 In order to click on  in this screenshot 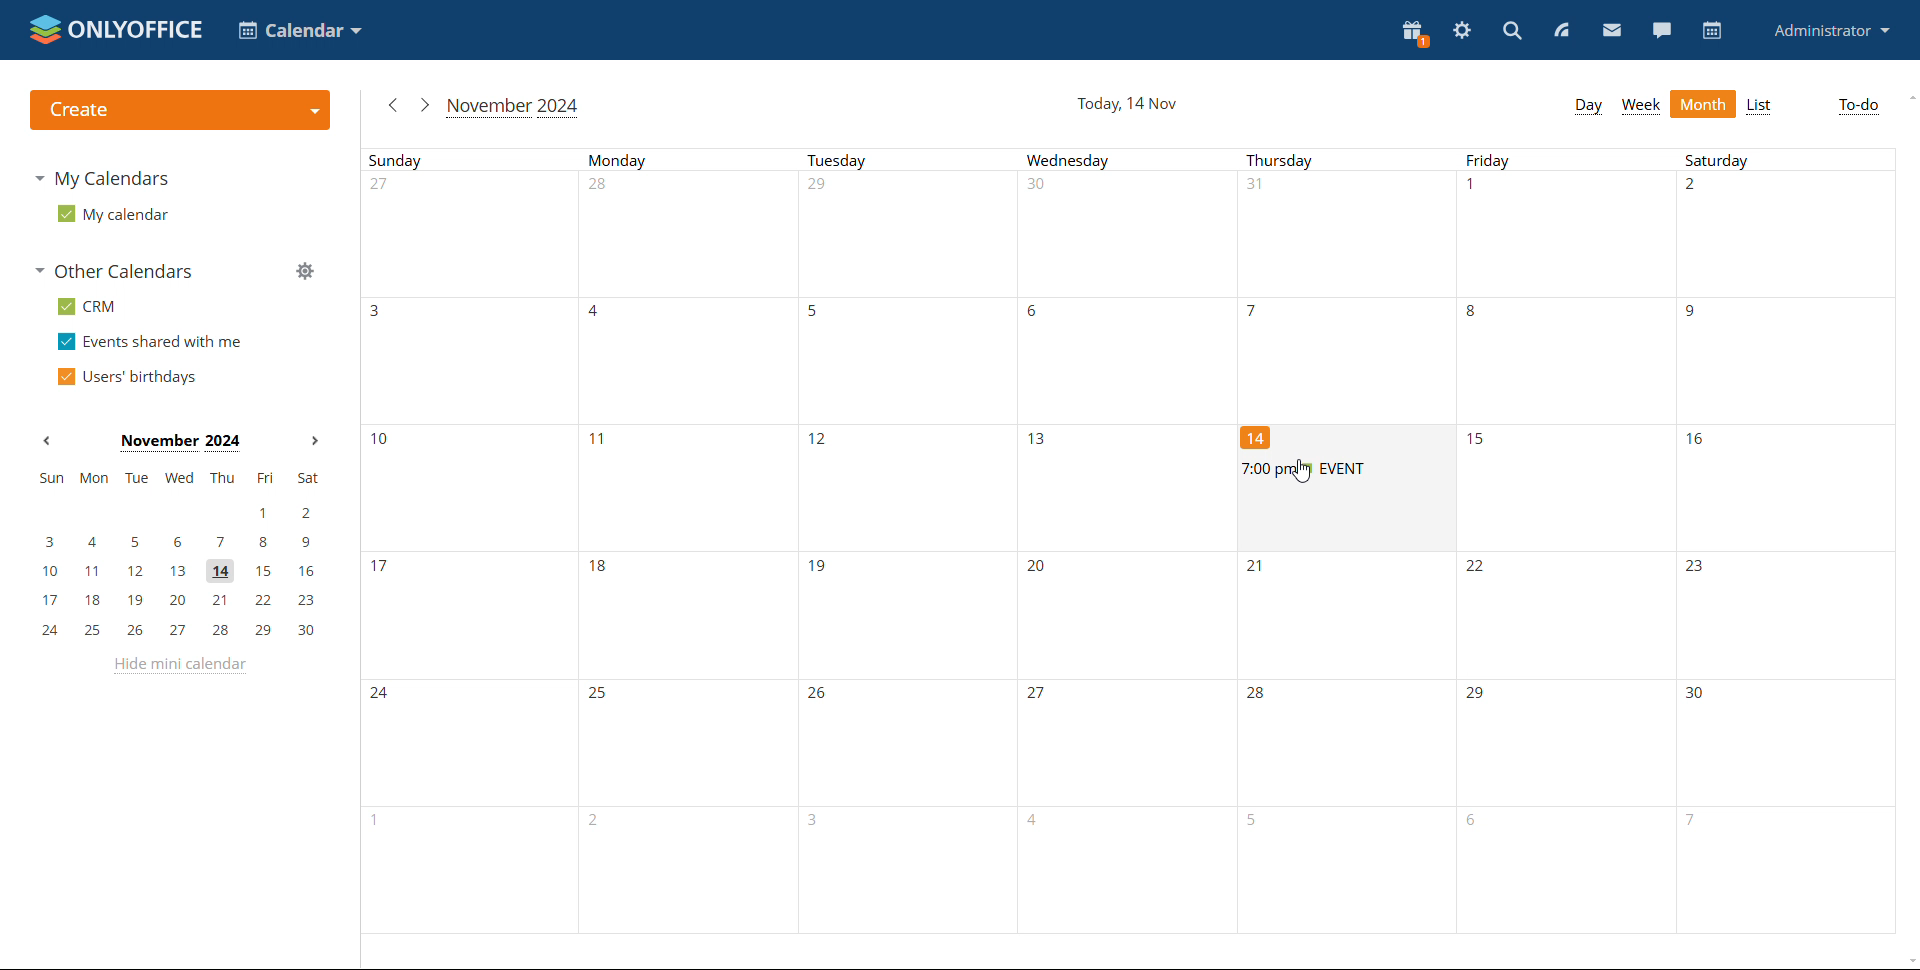, I will do `click(1039, 694)`.